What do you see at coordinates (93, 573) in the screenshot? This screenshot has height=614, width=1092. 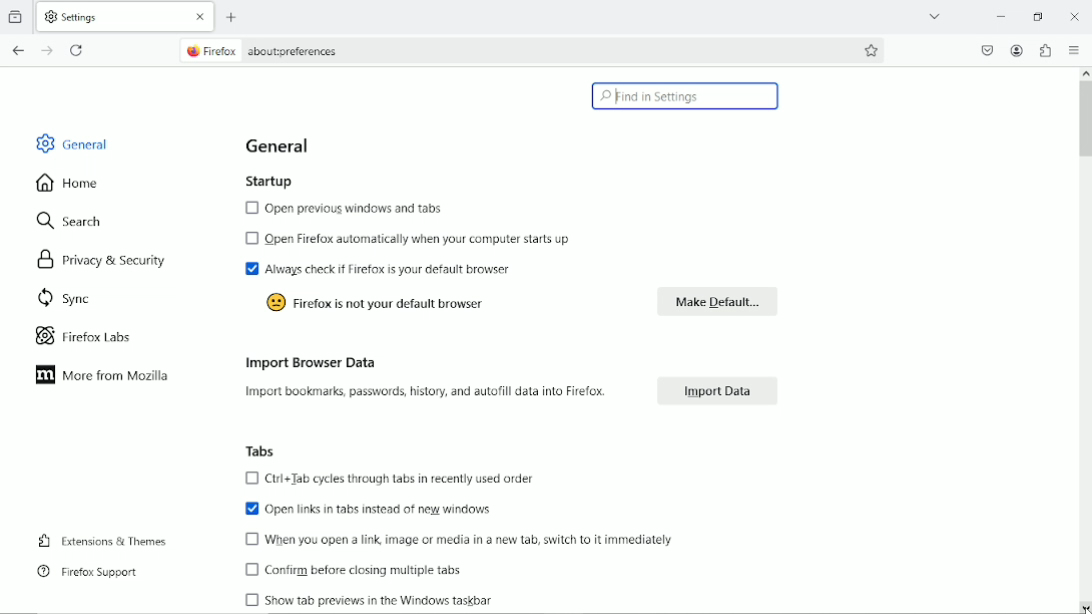 I see `Firefox support` at bounding box center [93, 573].